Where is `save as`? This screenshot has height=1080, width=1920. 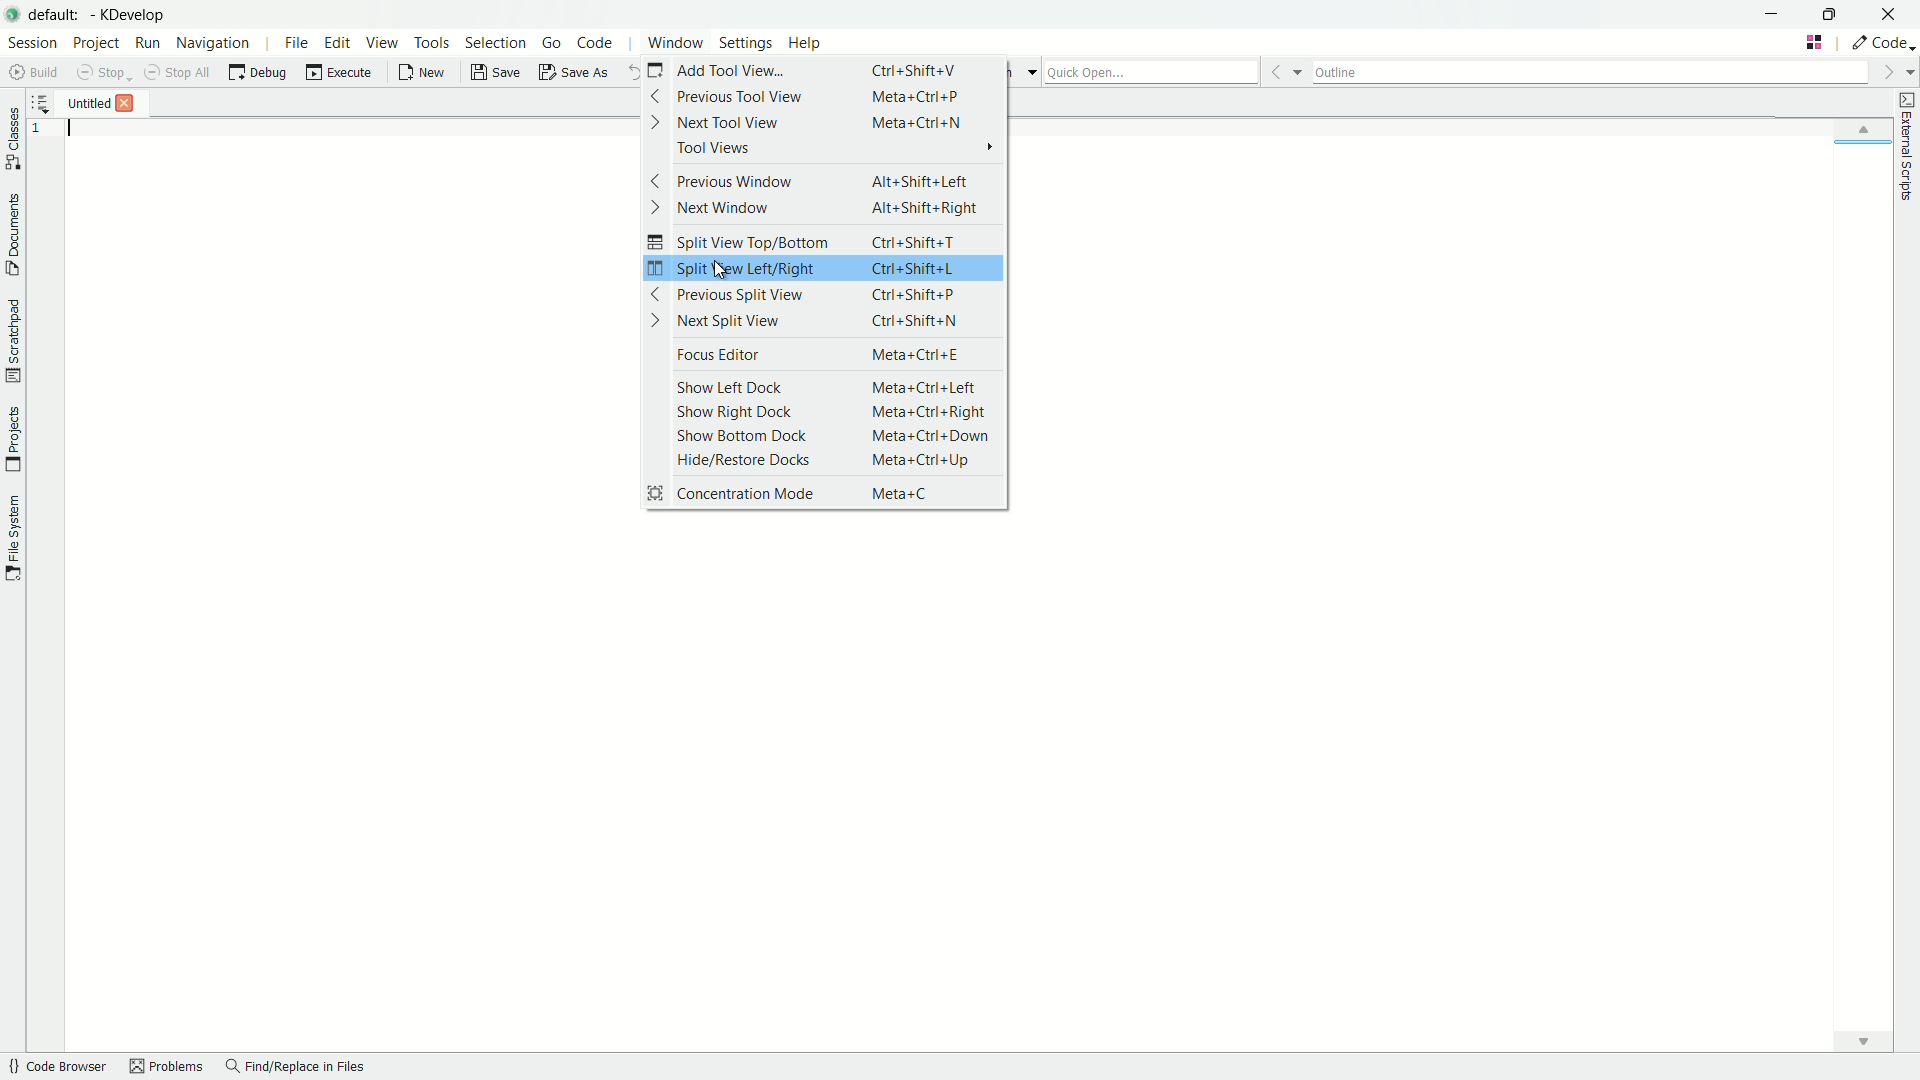
save as is located at coordinates (573, 71).